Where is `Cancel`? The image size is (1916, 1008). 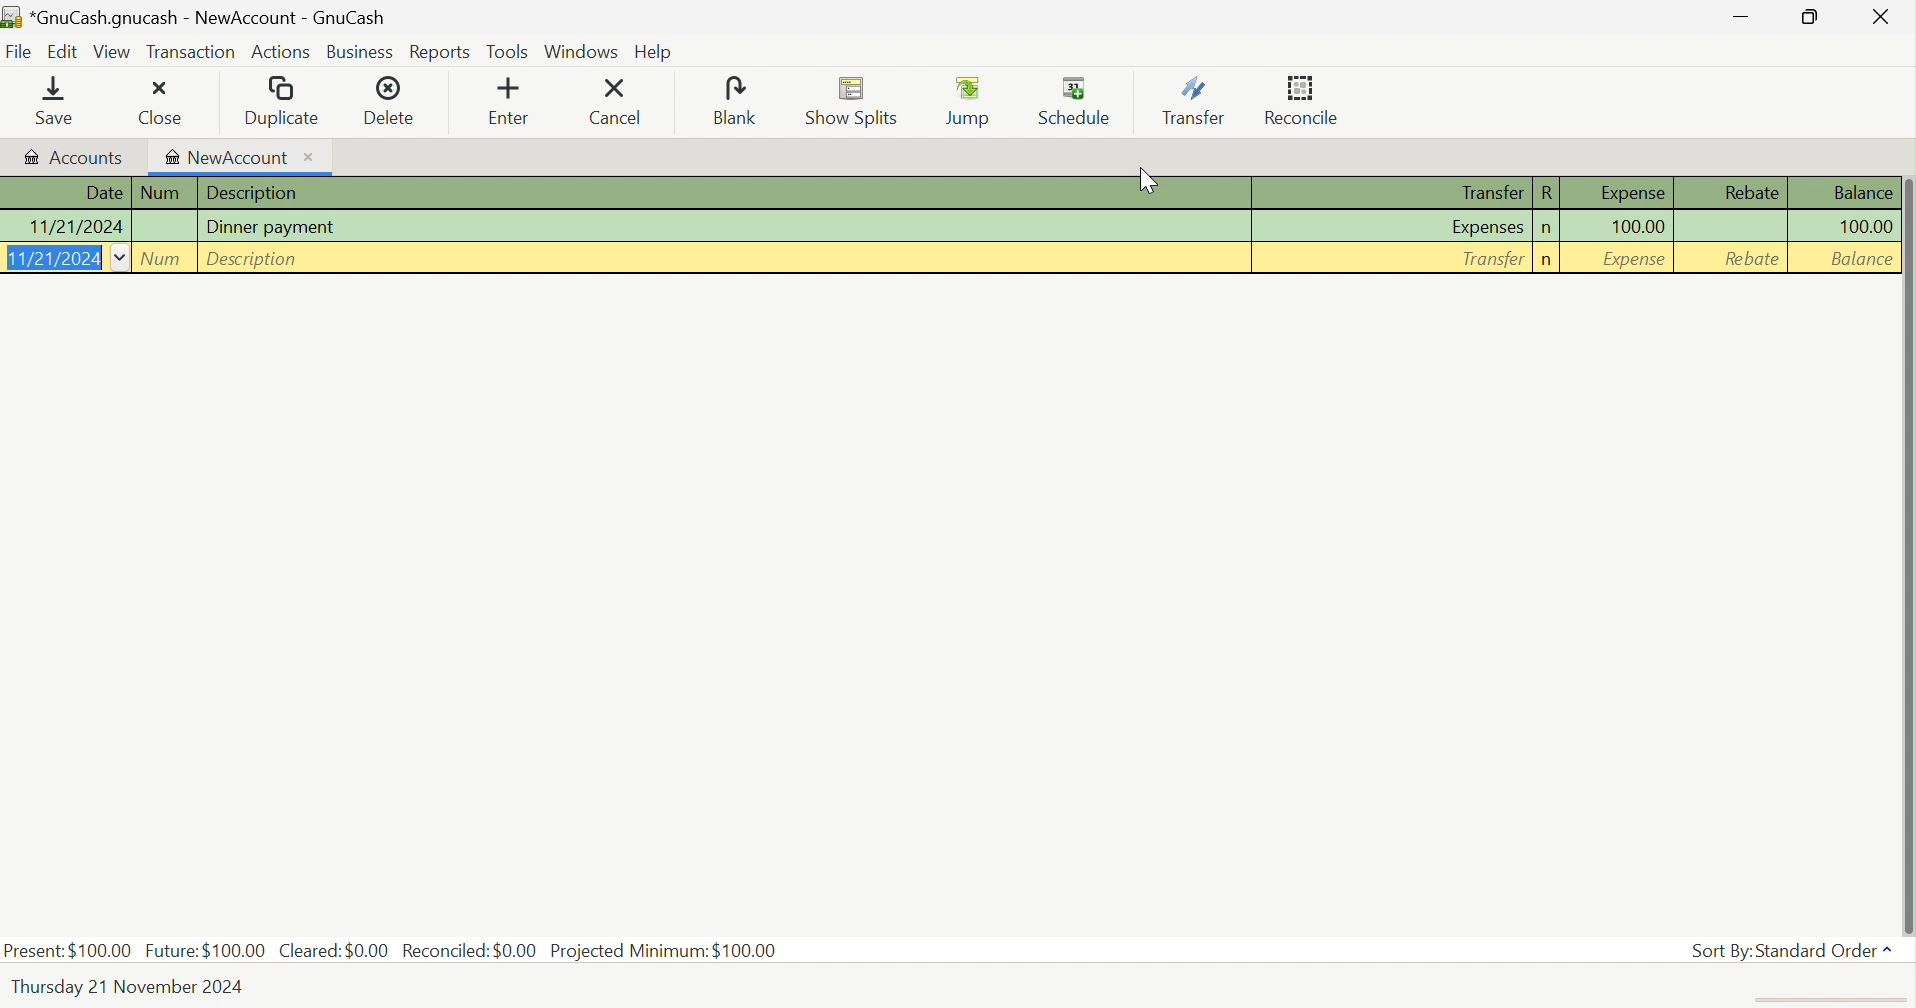 Cancel is located at coordinates (621, 102).